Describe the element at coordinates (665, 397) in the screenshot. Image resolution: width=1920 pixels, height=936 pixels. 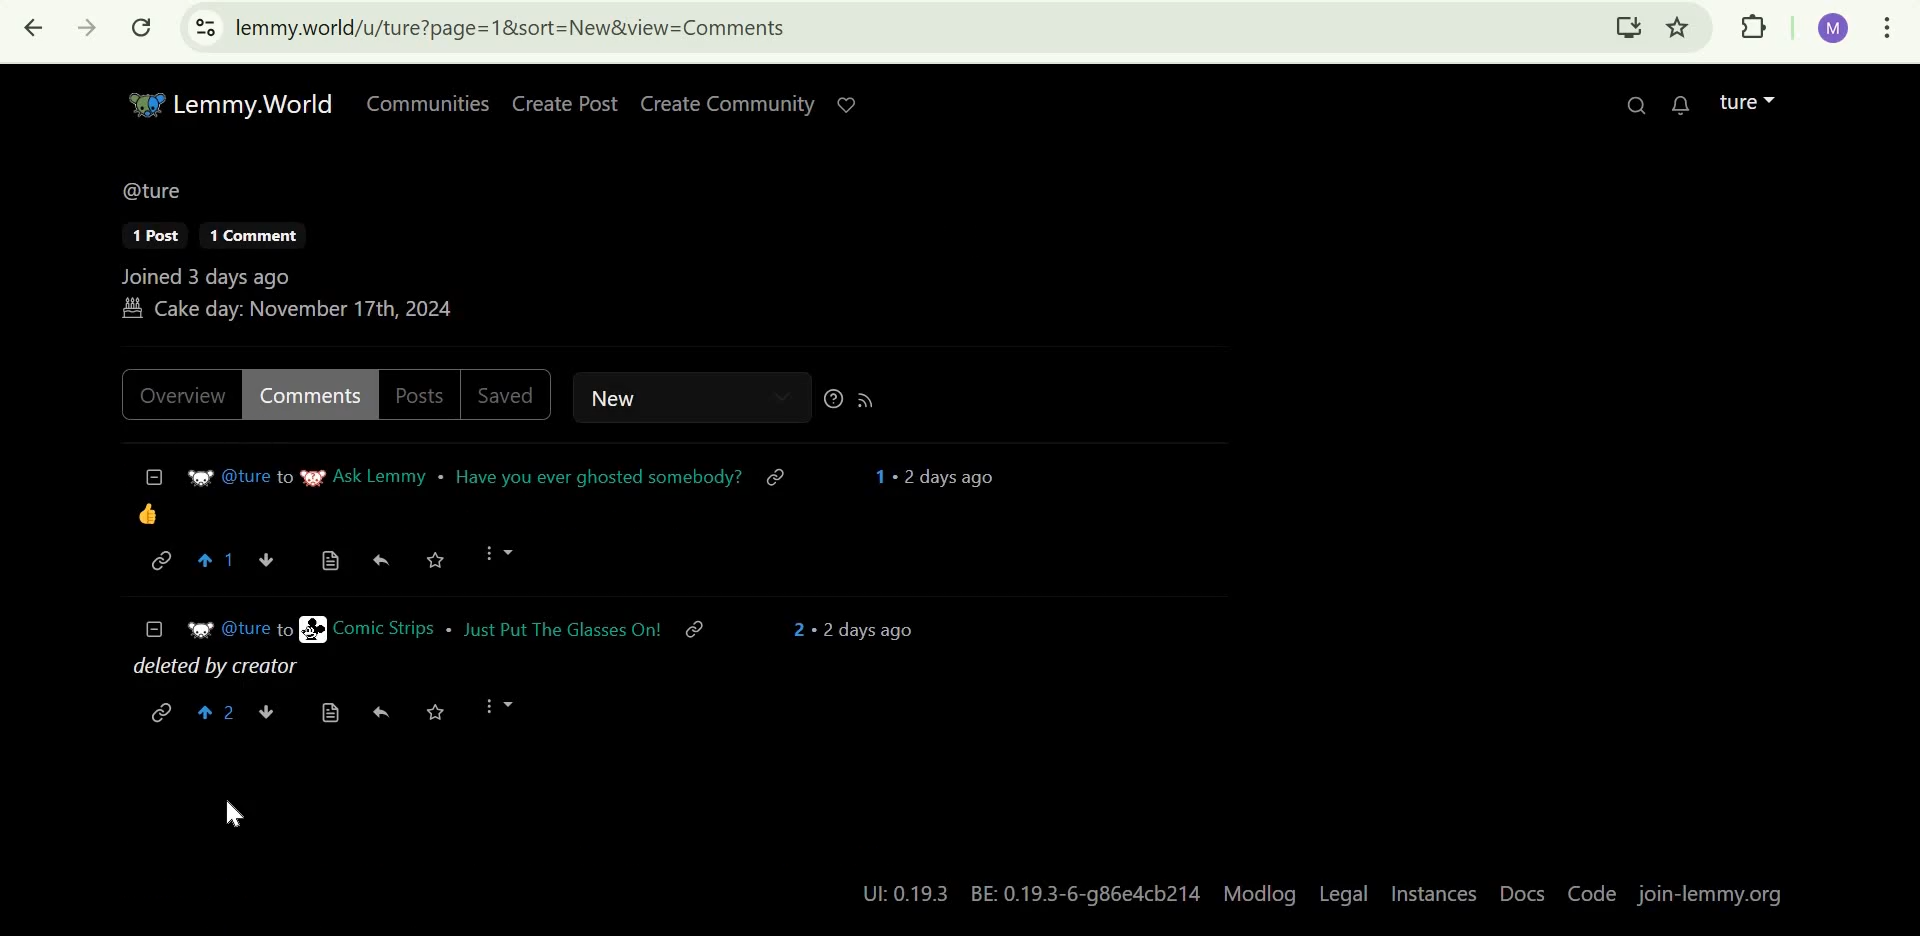
I see `New` at that location.